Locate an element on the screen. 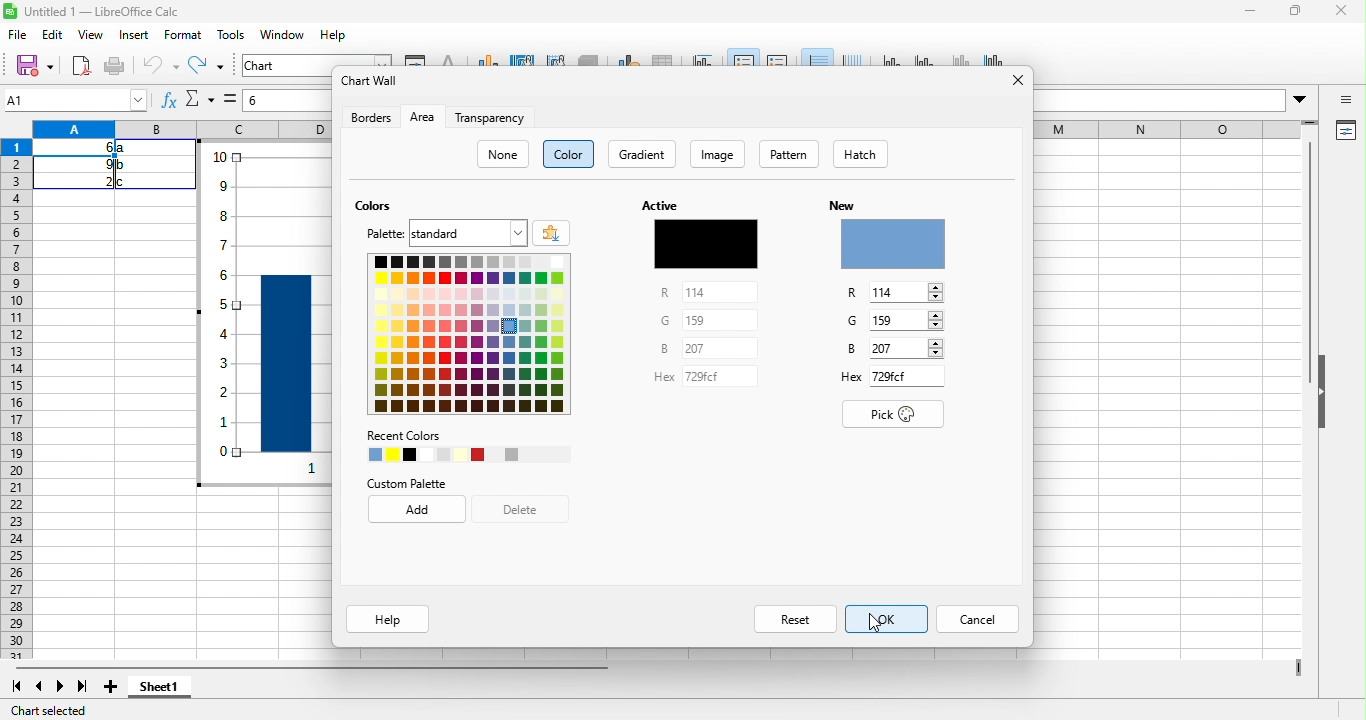 Image resolution: width=1366 pixels, height=720 pixels. 257 is located at coordinates (907, 350).